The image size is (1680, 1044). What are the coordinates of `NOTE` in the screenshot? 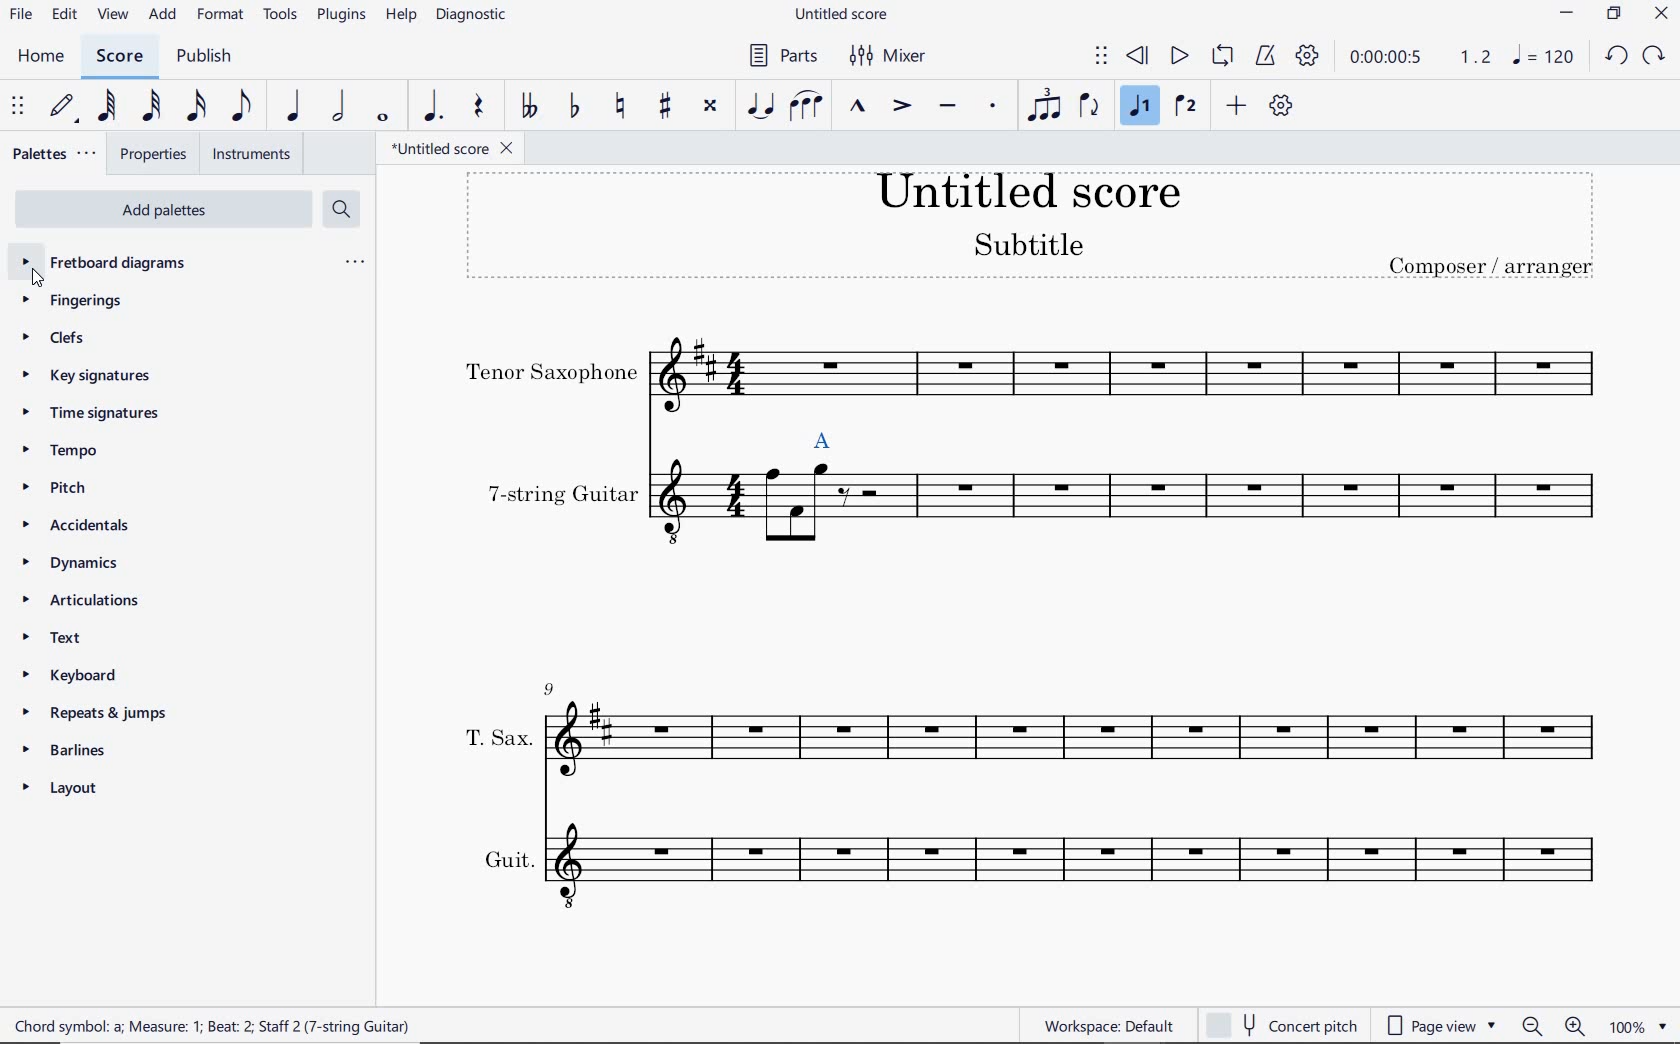 It's located at (1548, 58).